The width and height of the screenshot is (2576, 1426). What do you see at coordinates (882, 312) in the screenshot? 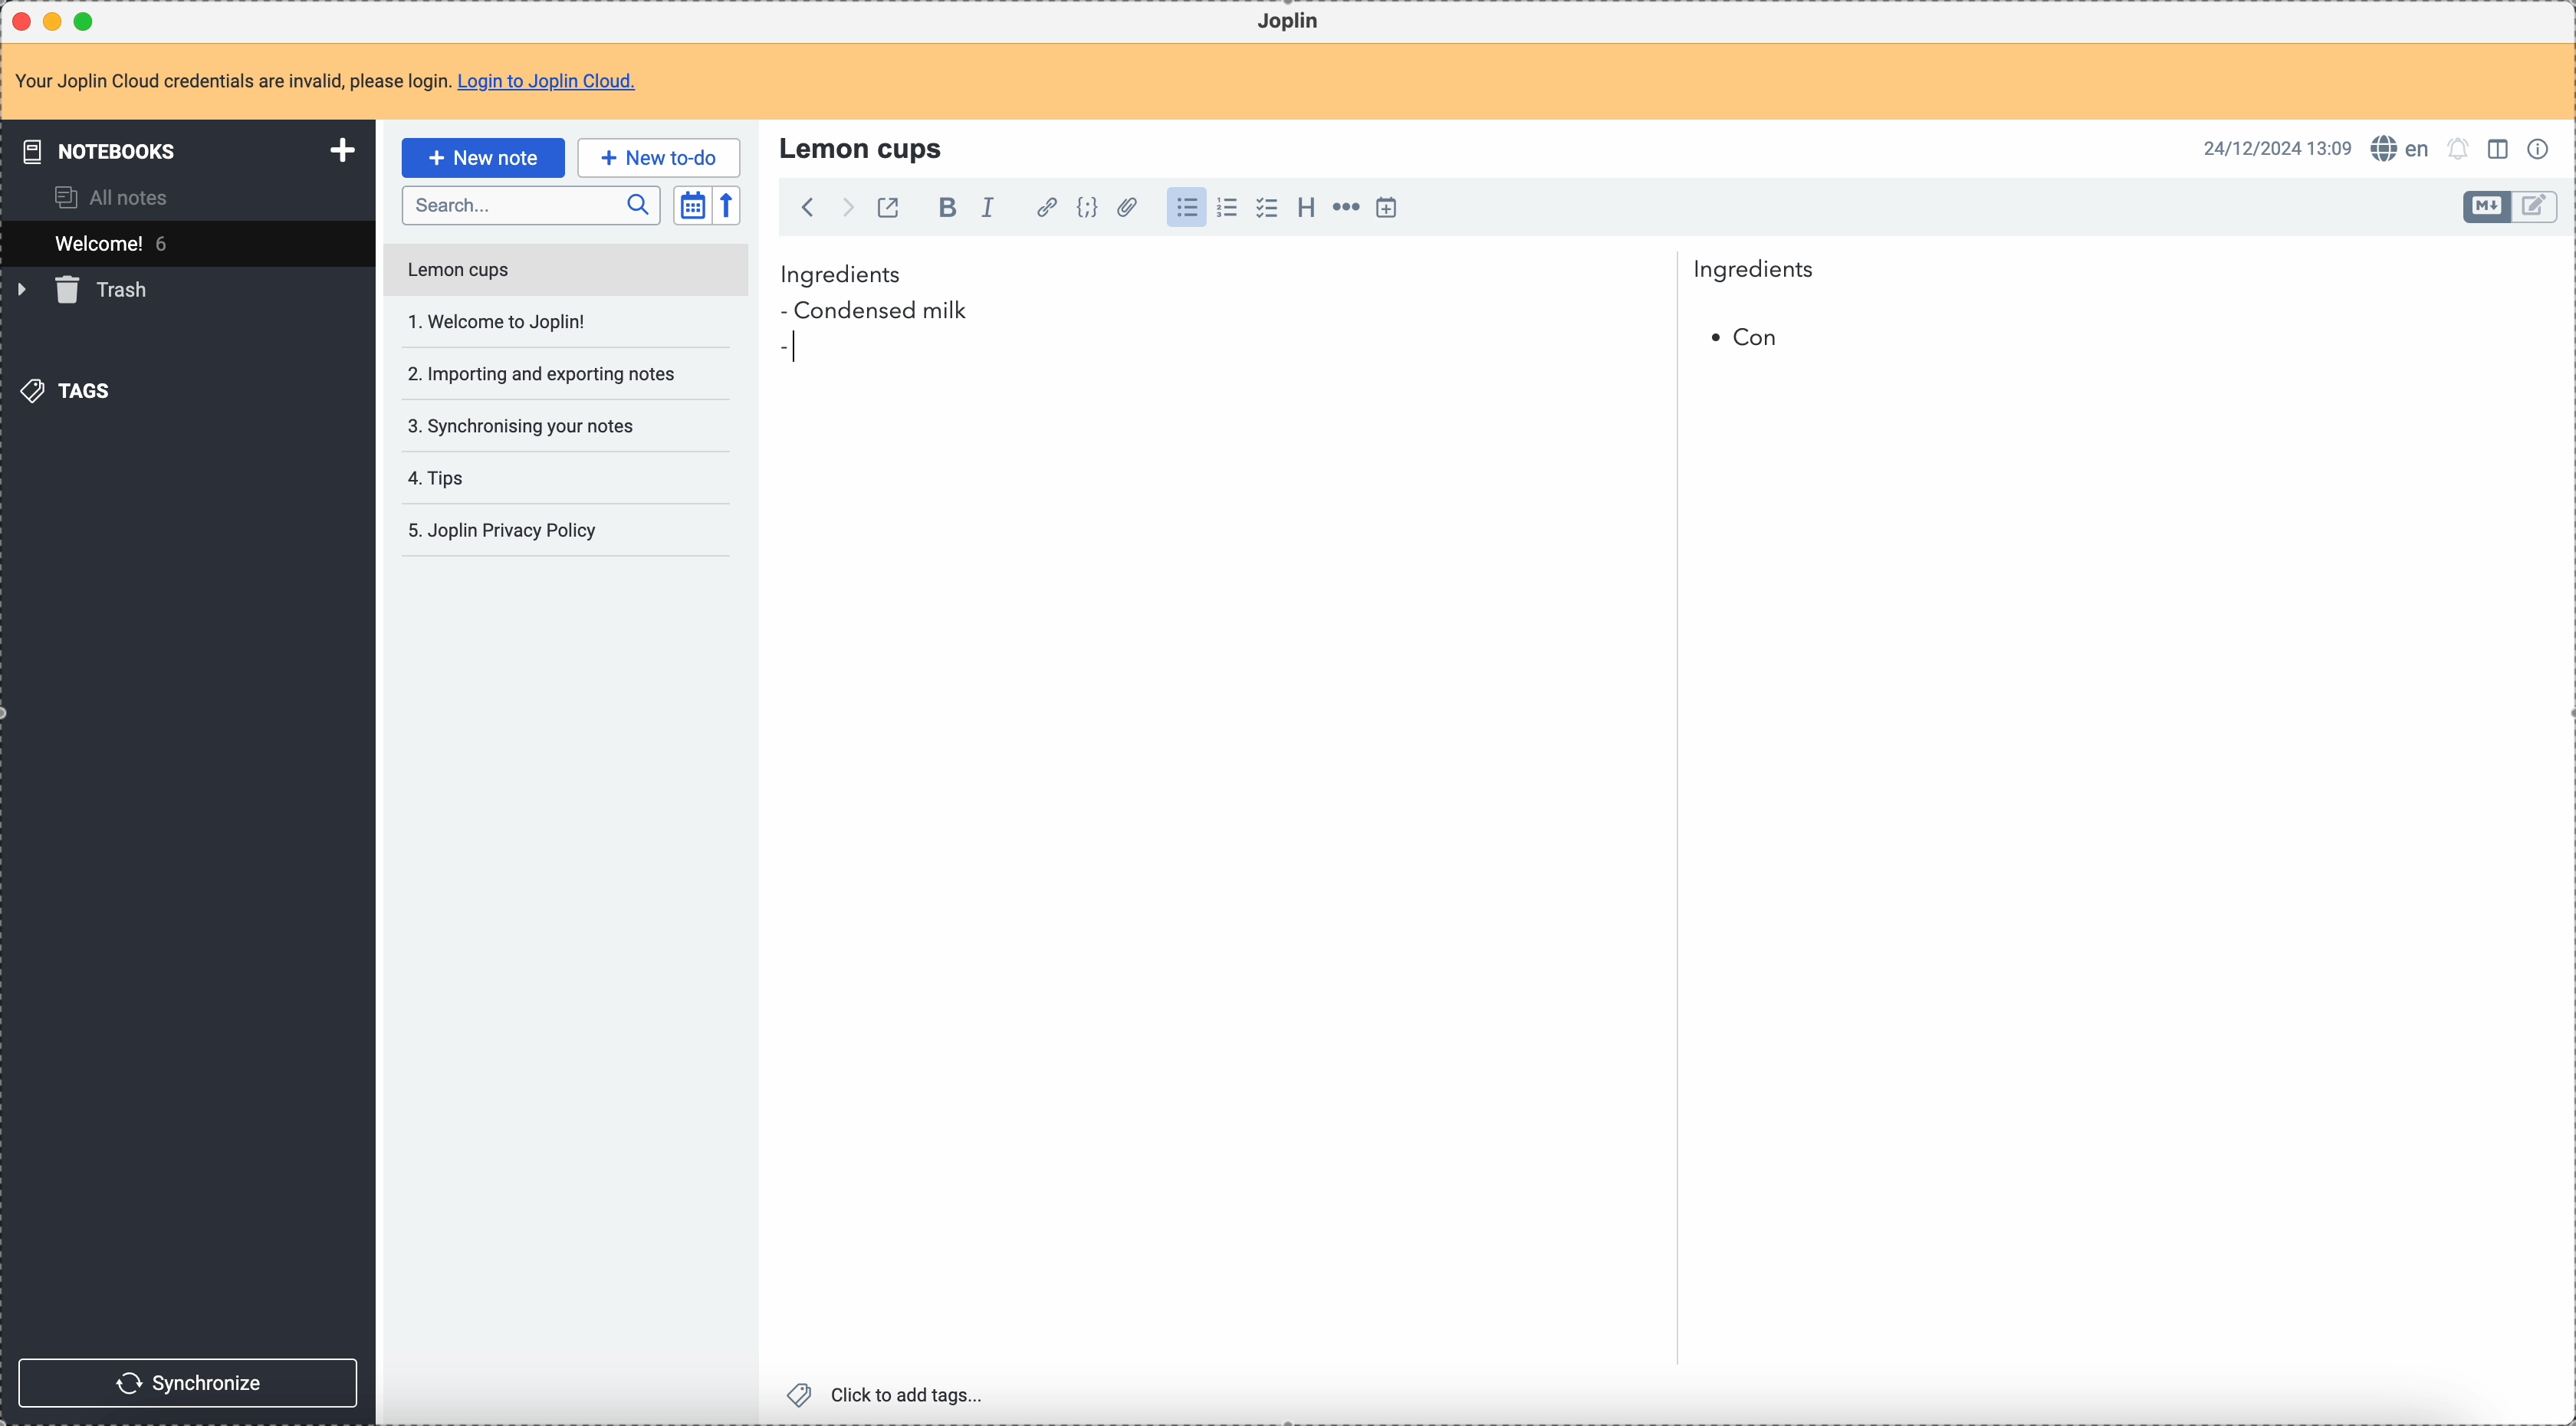
I see `condensed milk` at bounding box center [882, 312].